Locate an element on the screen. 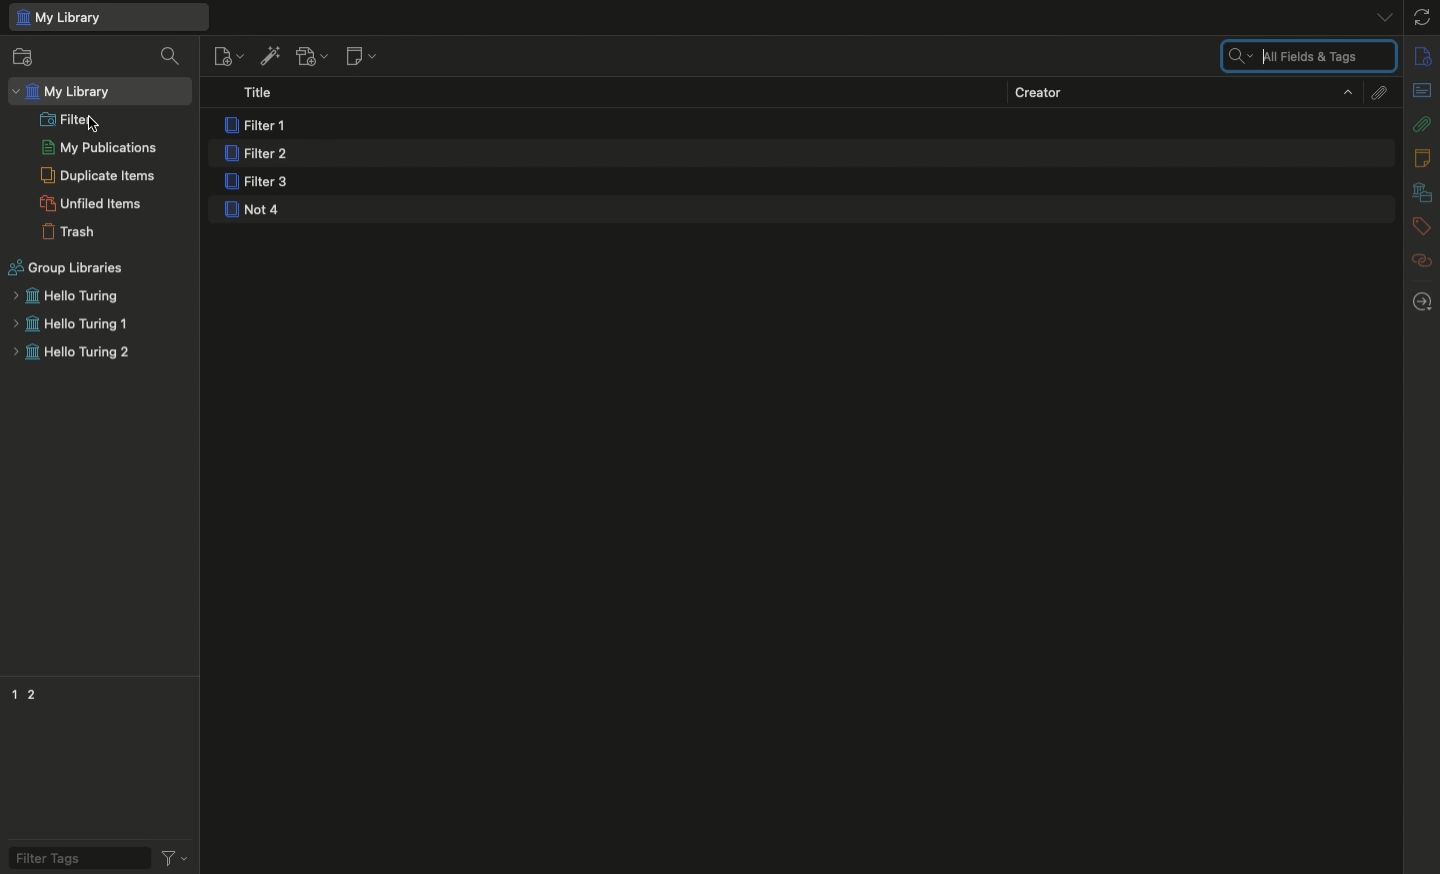 The height and width of the screenshot is (874, 1440). Attachments is located at coordinates (1377, 91).